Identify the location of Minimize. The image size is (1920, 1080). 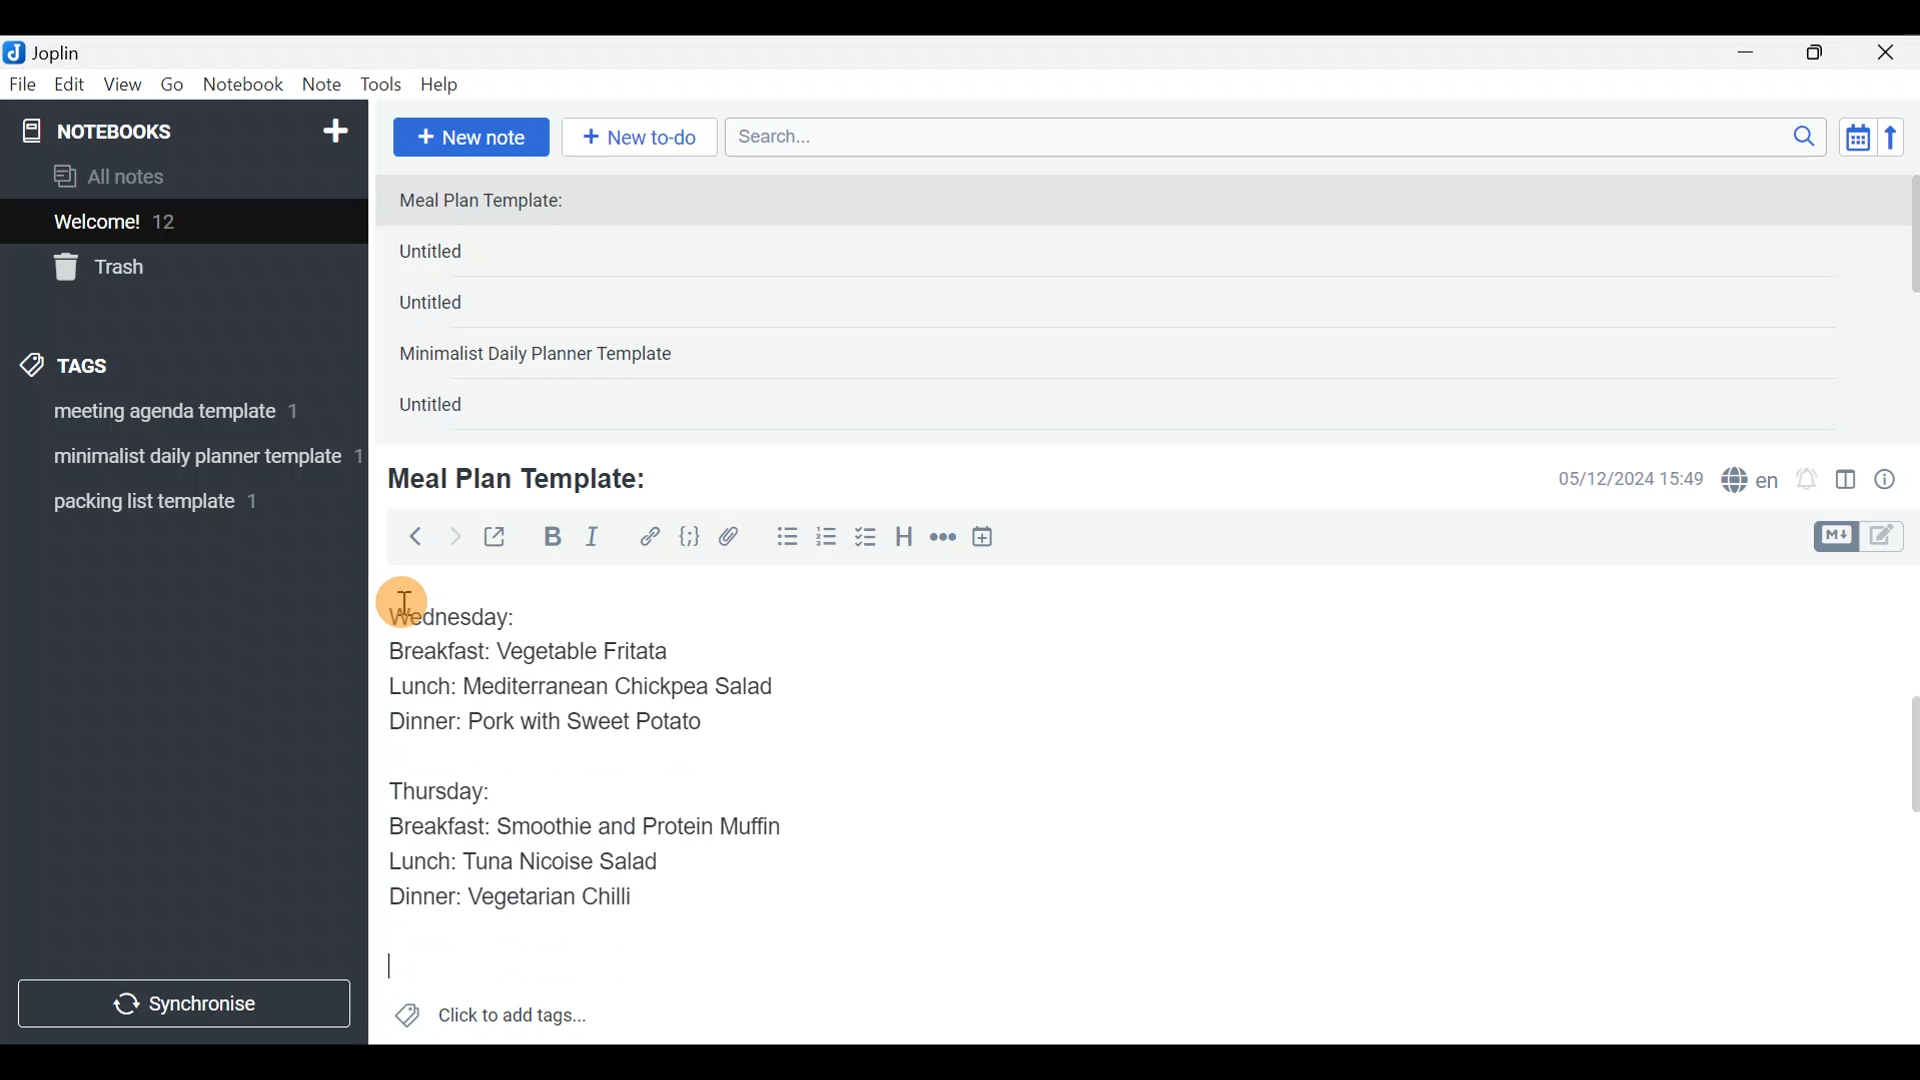
(1757, 50).